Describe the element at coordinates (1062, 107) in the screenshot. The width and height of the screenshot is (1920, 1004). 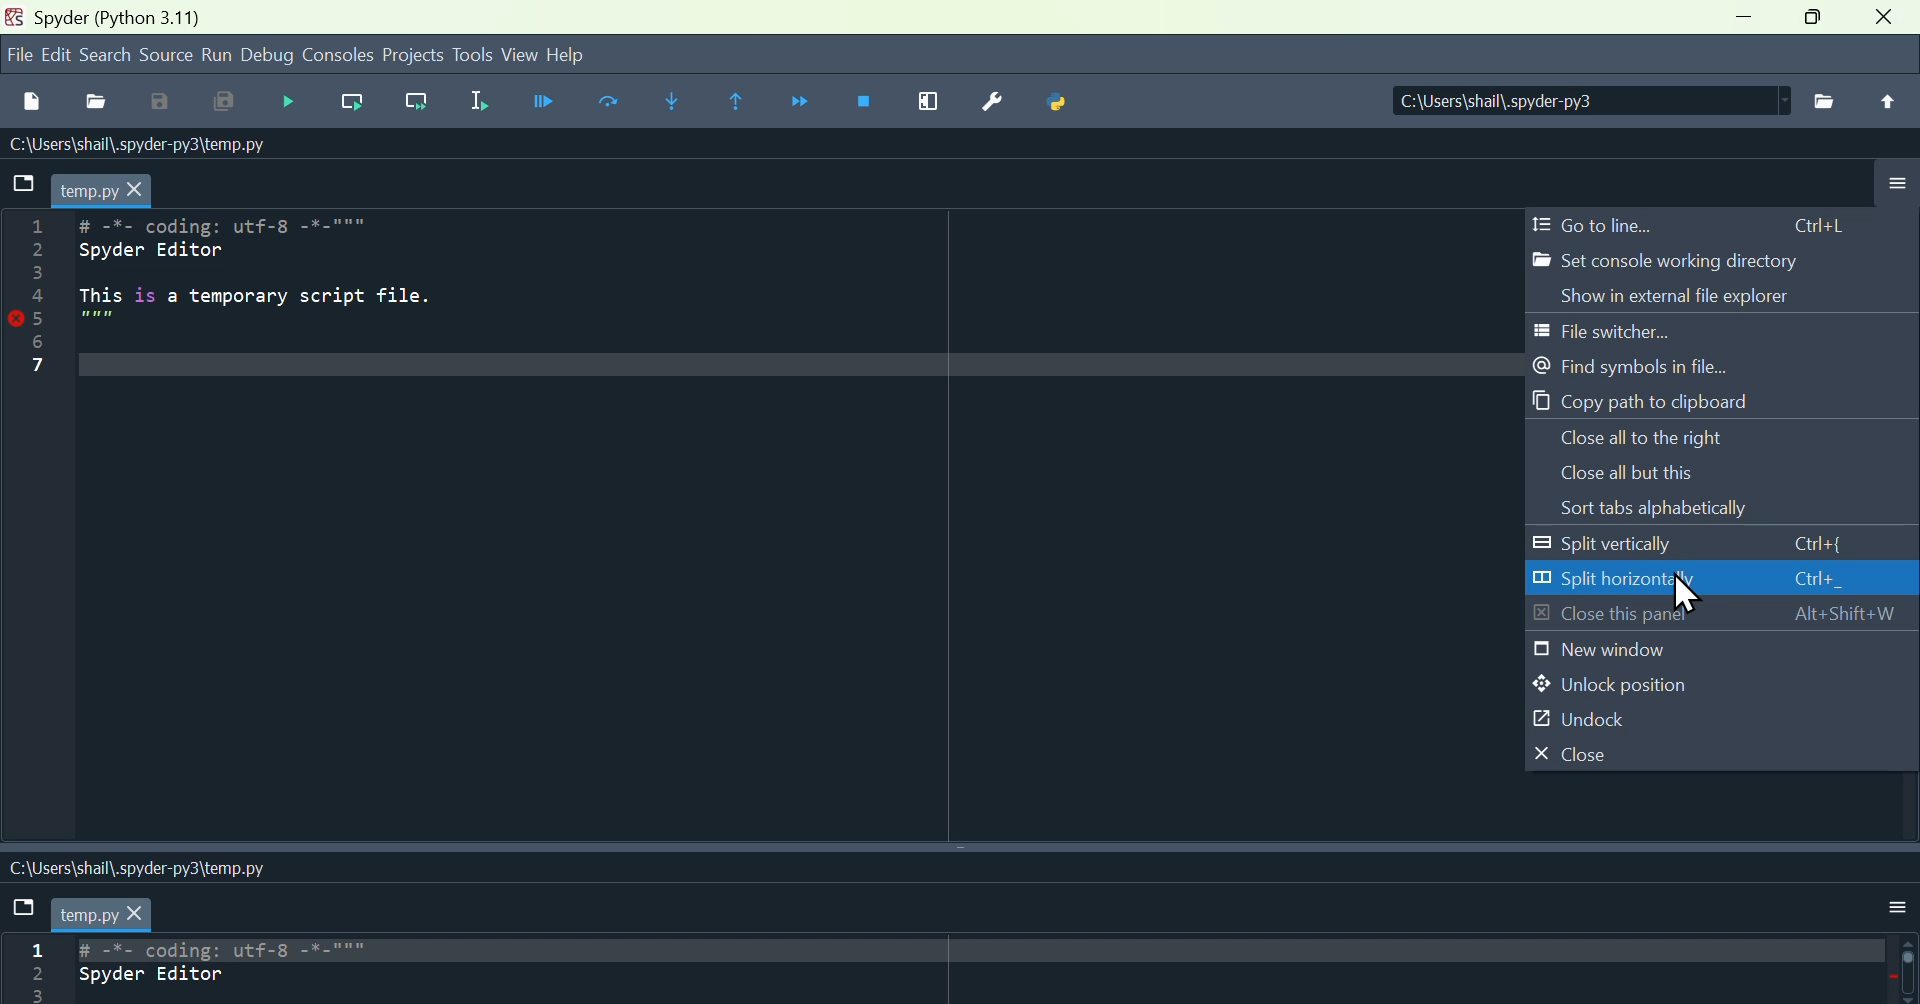
I see `Python bath manager` at that location.